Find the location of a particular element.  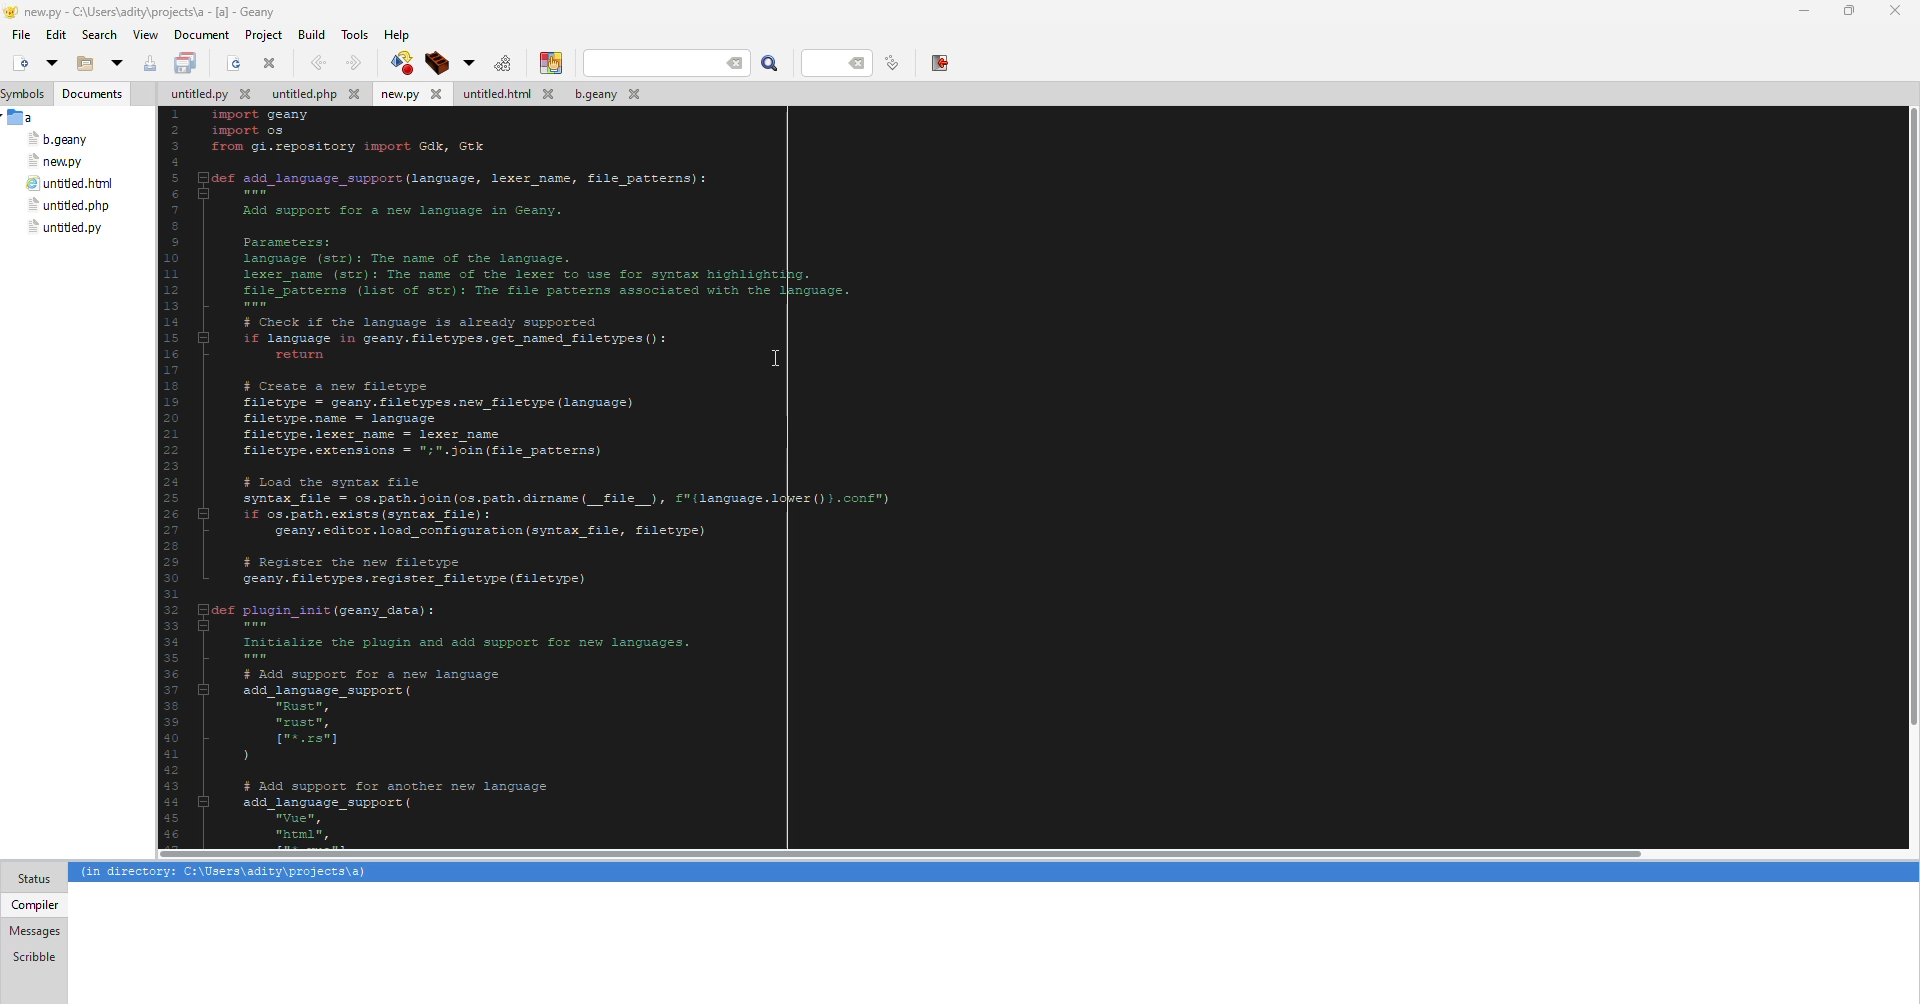

cursor is located at coordinates (791, 366).